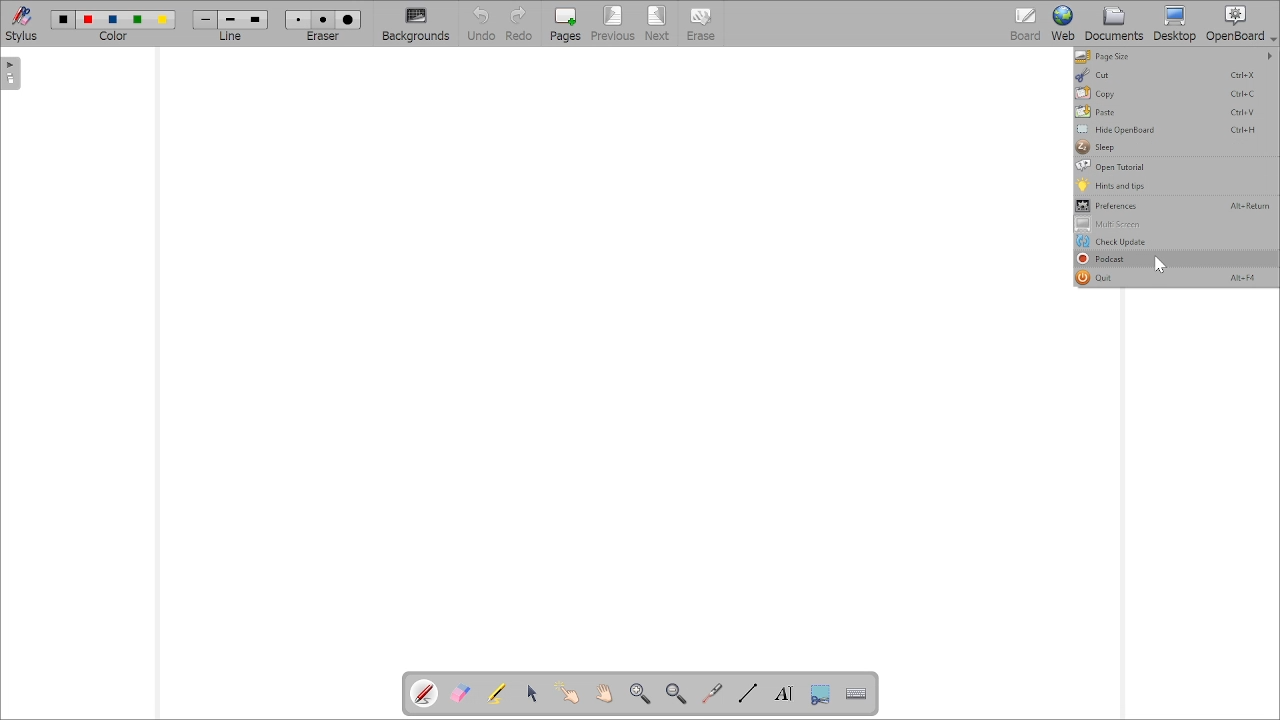  I want to click on Copy, so click(1176, 94).